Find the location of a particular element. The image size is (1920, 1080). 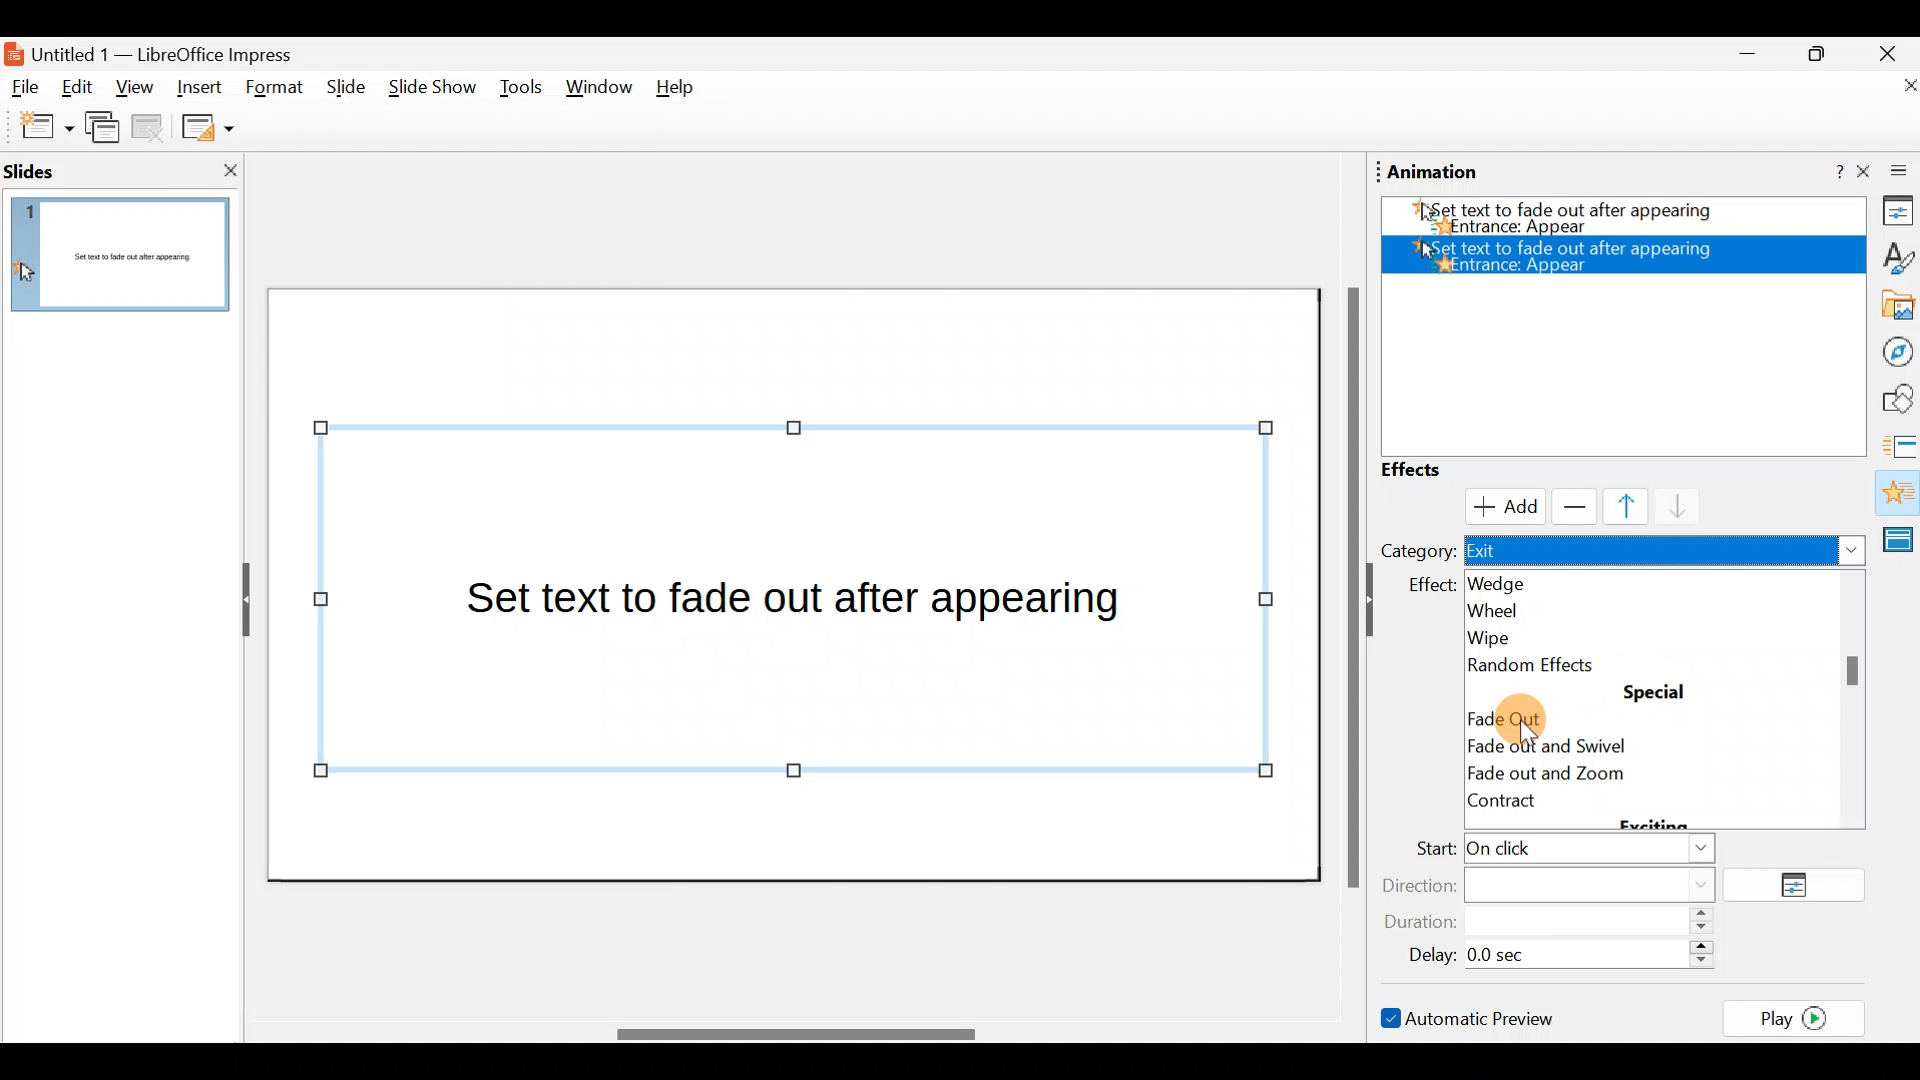

Gallery is located at coordinates (1894, 306).